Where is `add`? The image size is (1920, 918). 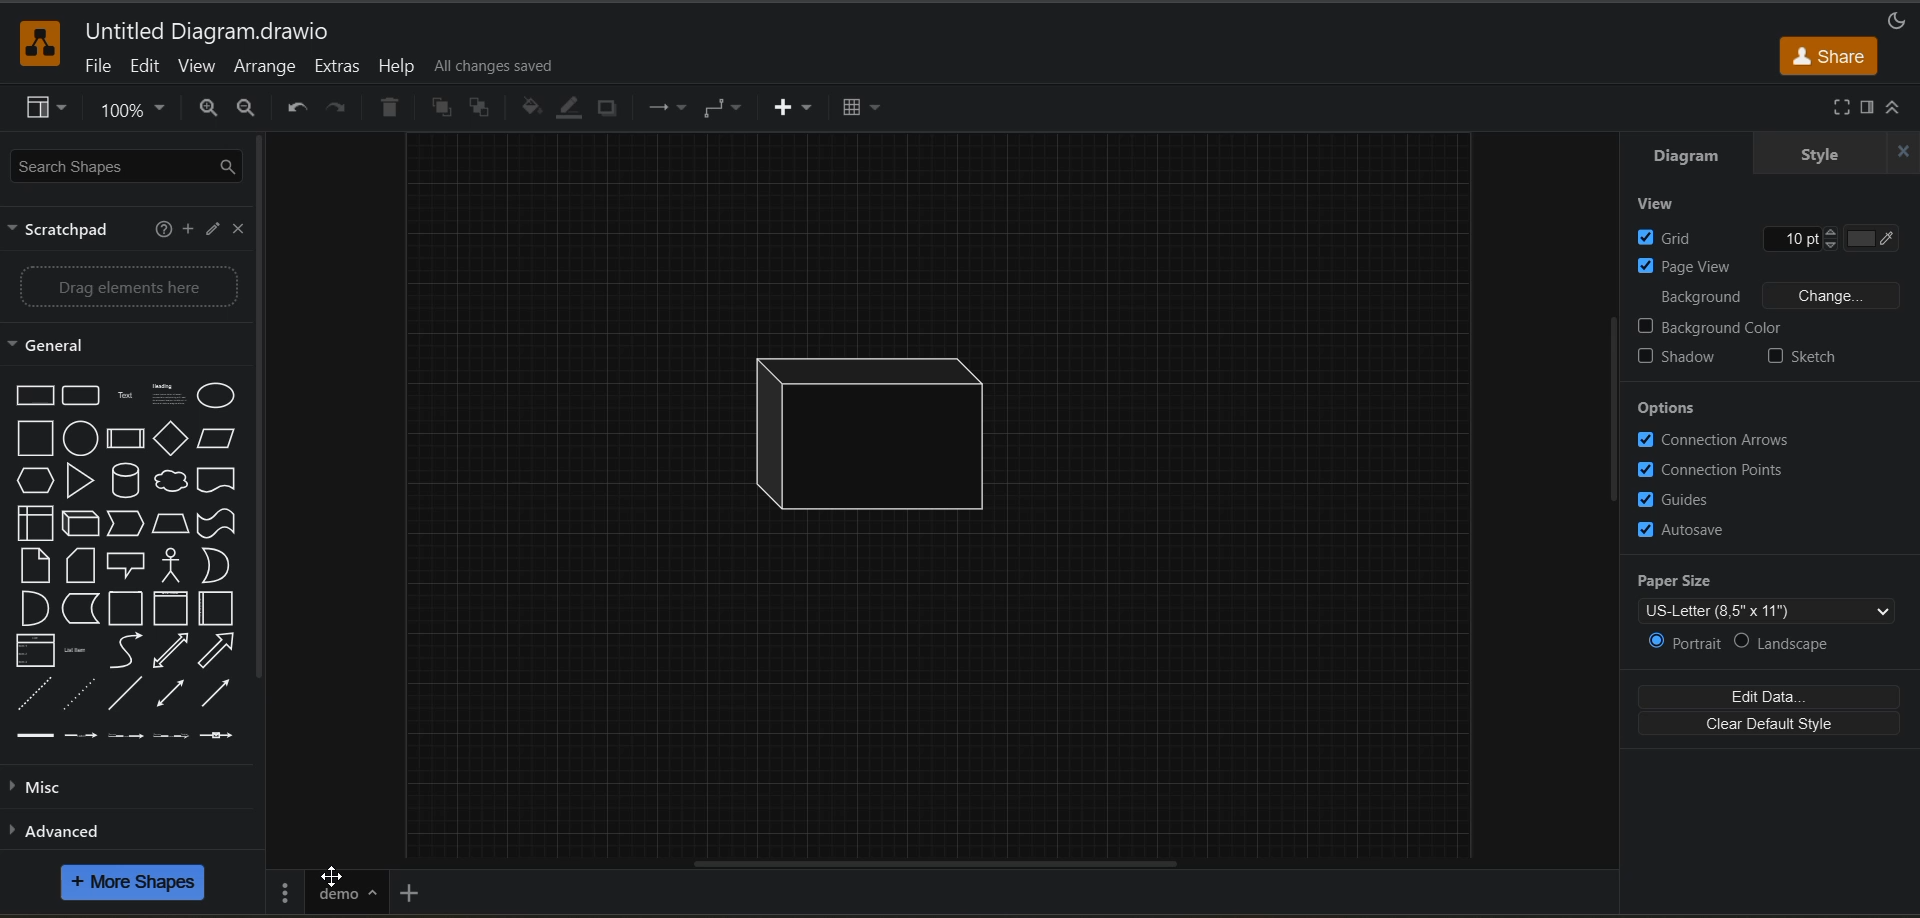 add is located at coordinates (185, 230).